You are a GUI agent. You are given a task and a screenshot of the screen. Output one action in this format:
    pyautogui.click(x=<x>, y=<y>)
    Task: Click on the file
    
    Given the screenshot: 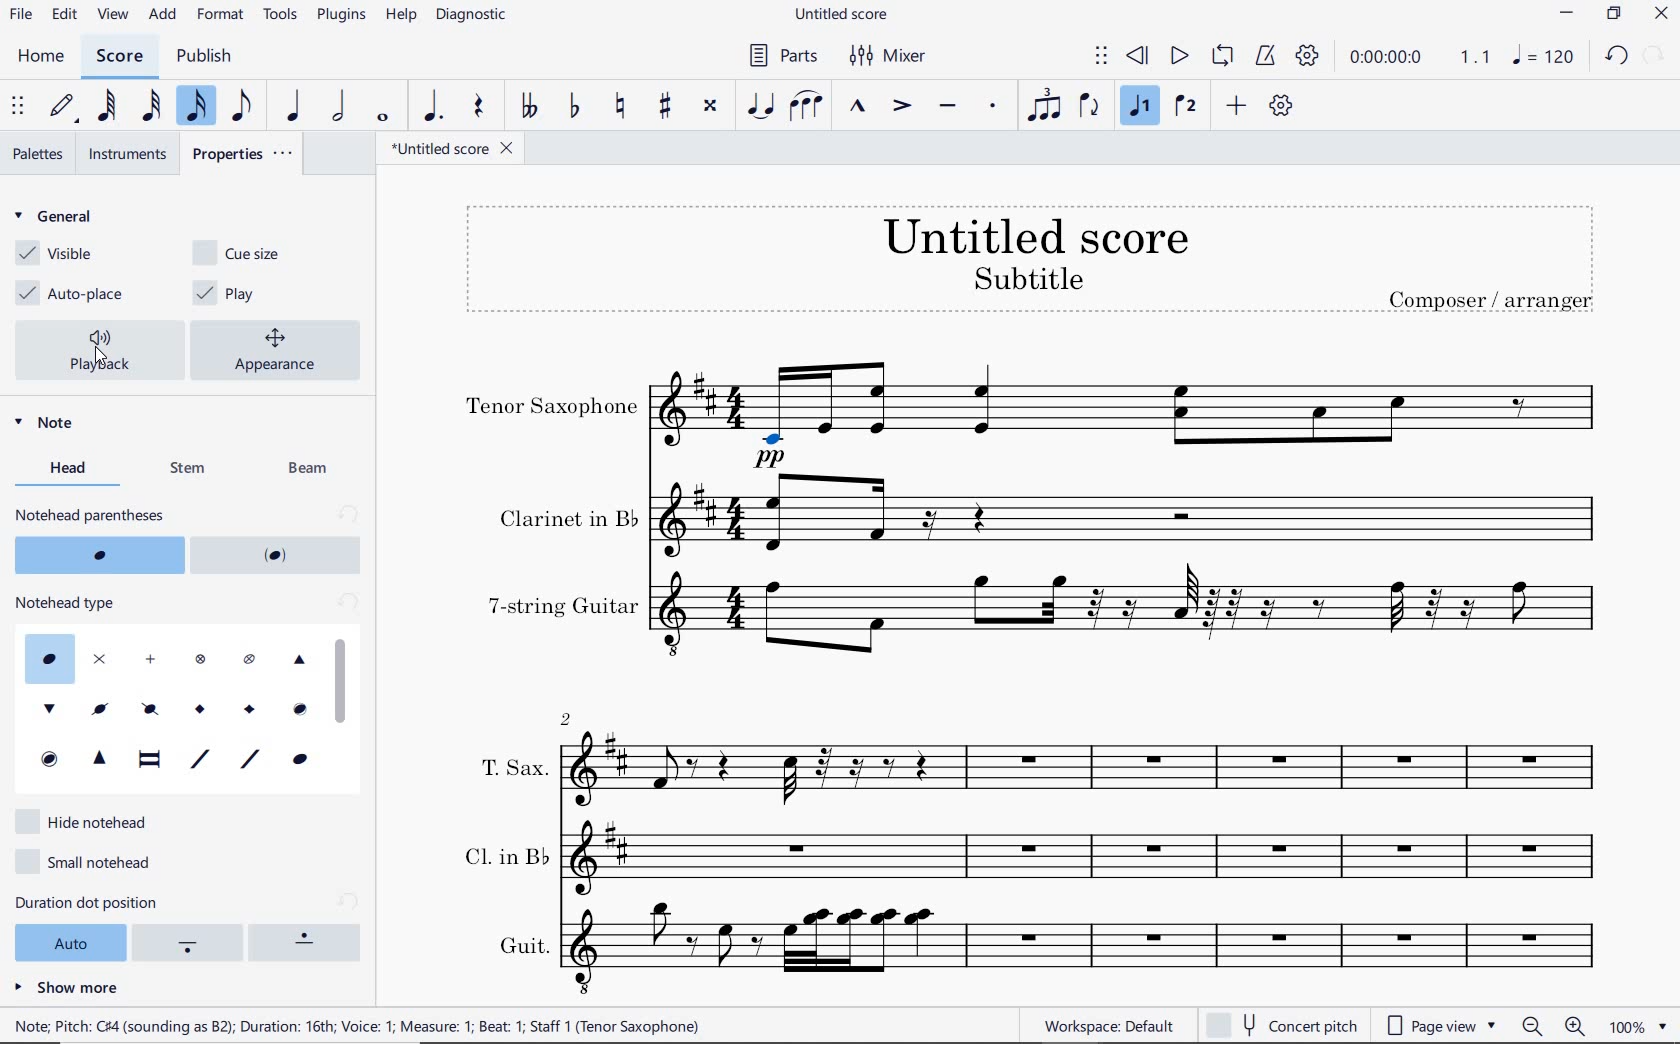 What is the action you would take?
    pyautogui.click(x=24, y=14)
    